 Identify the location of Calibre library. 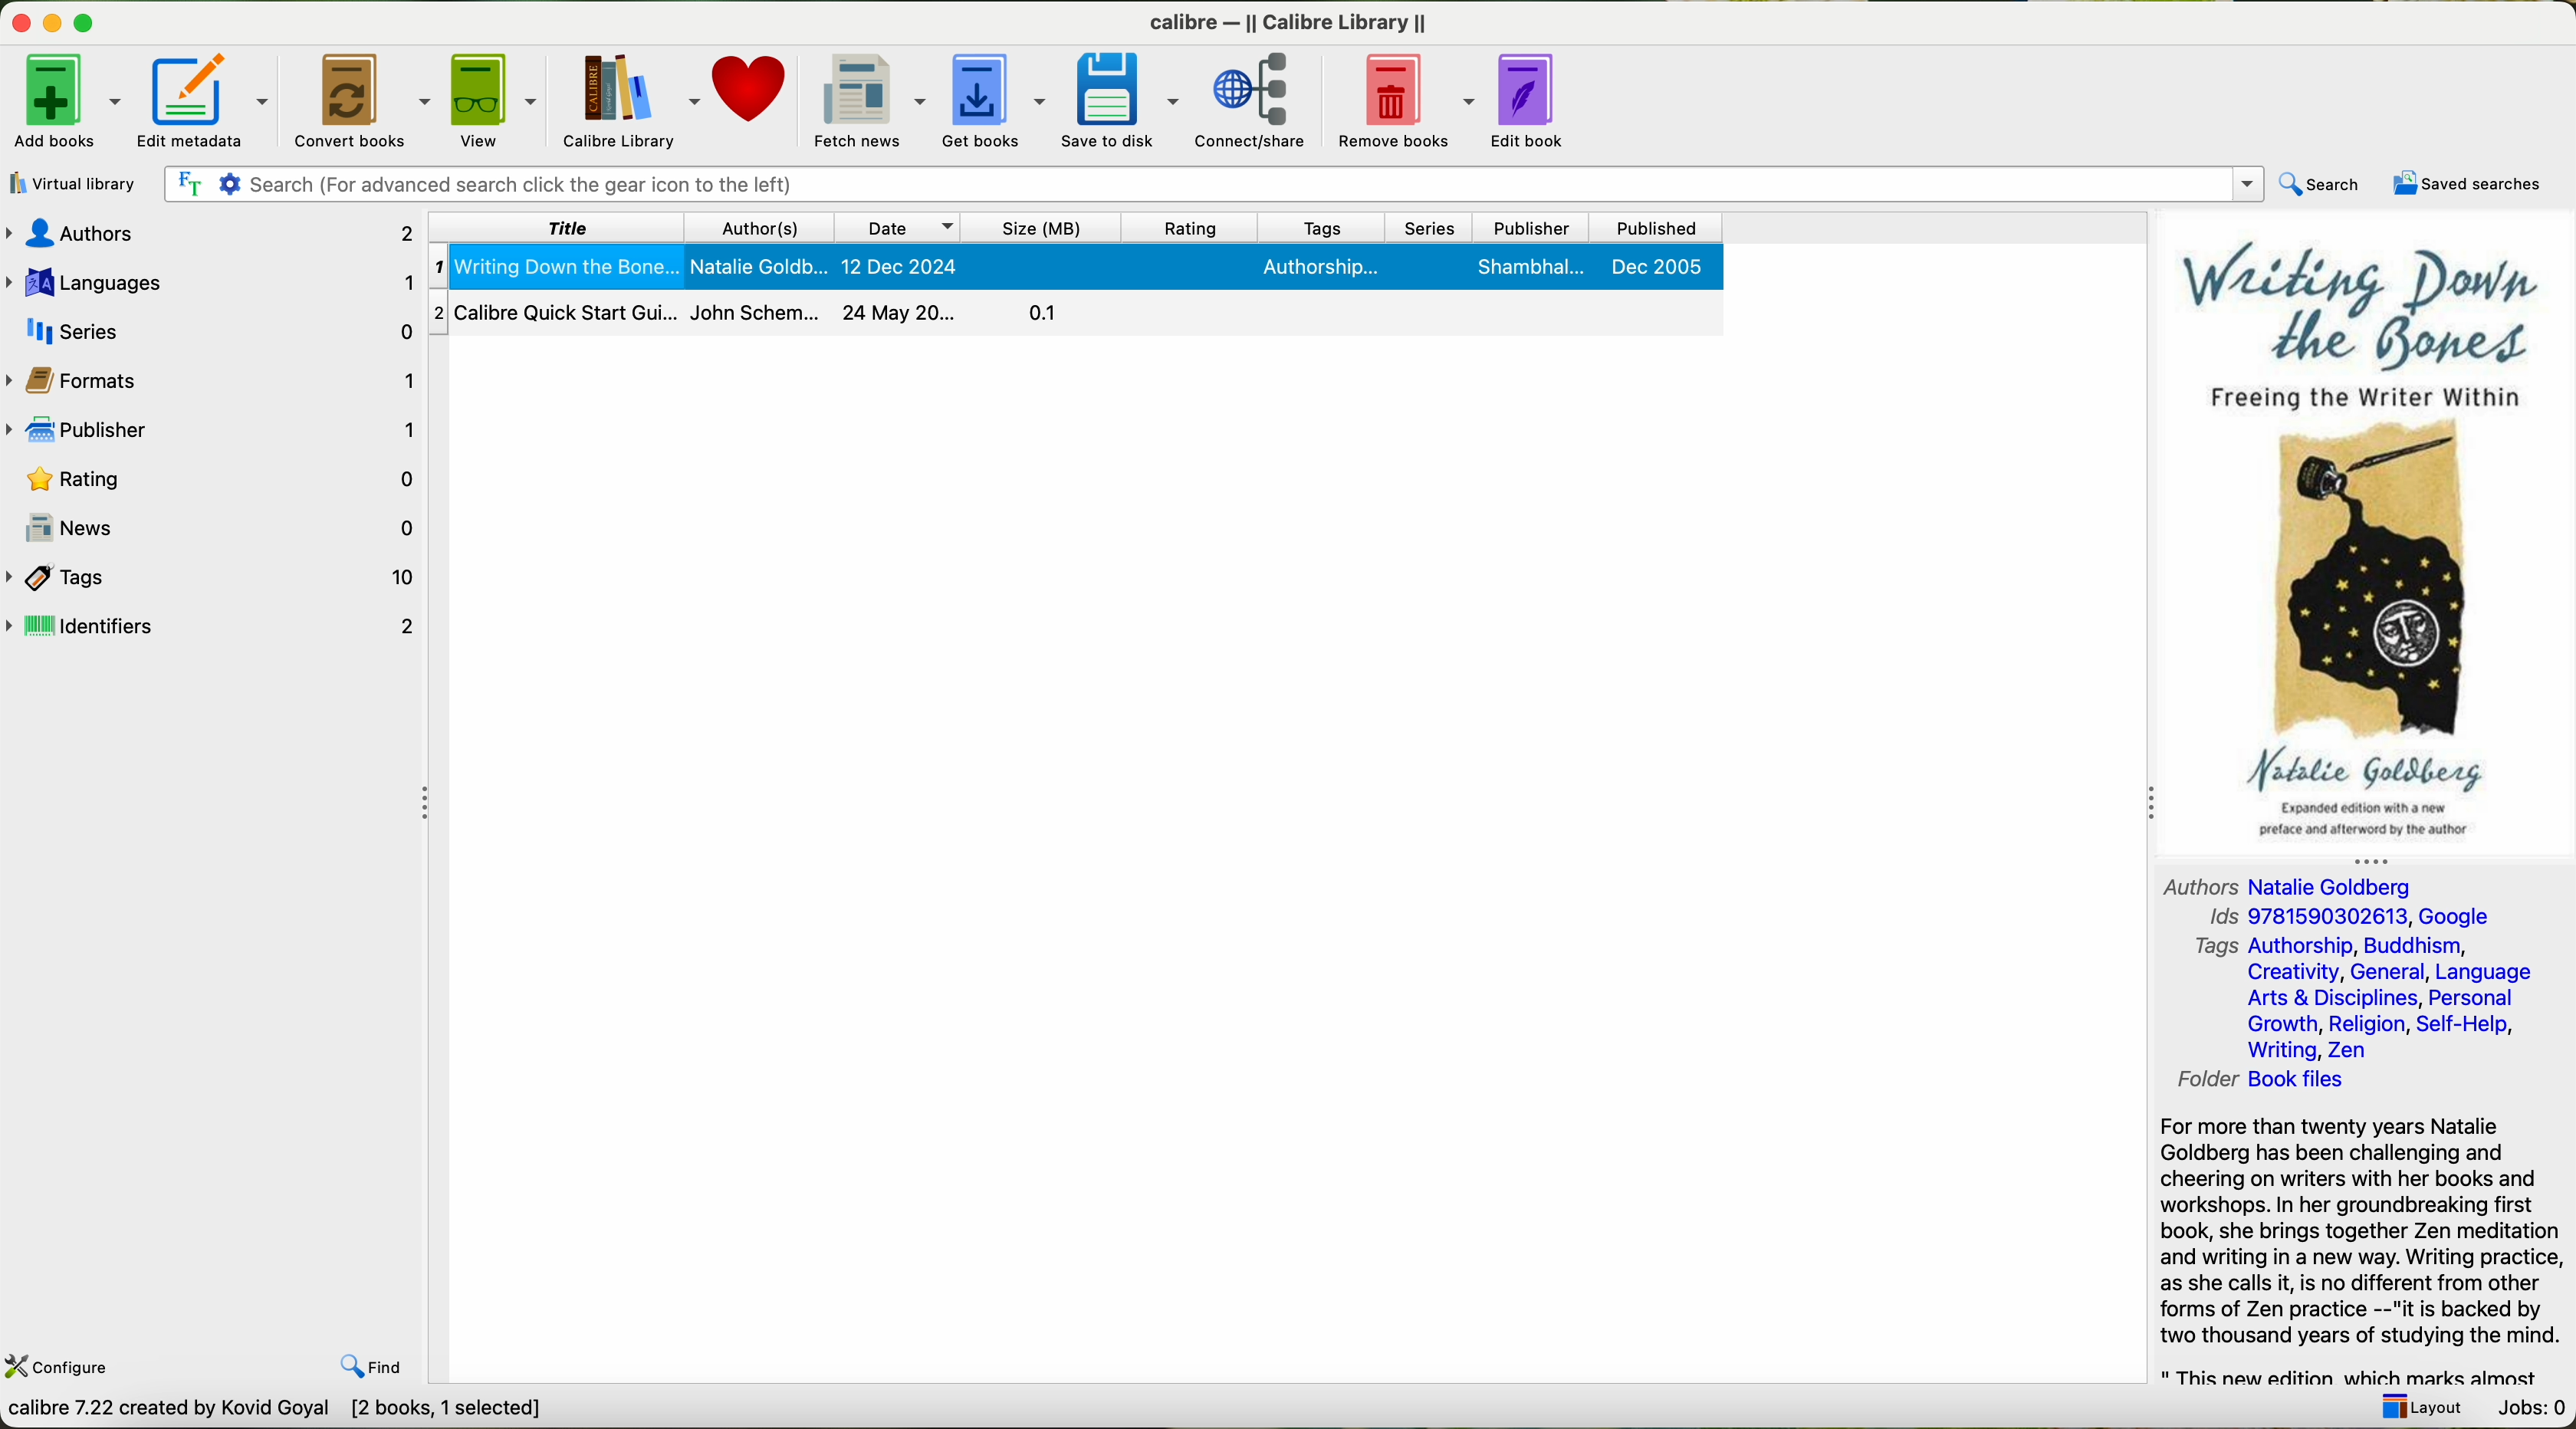
(633, 97).